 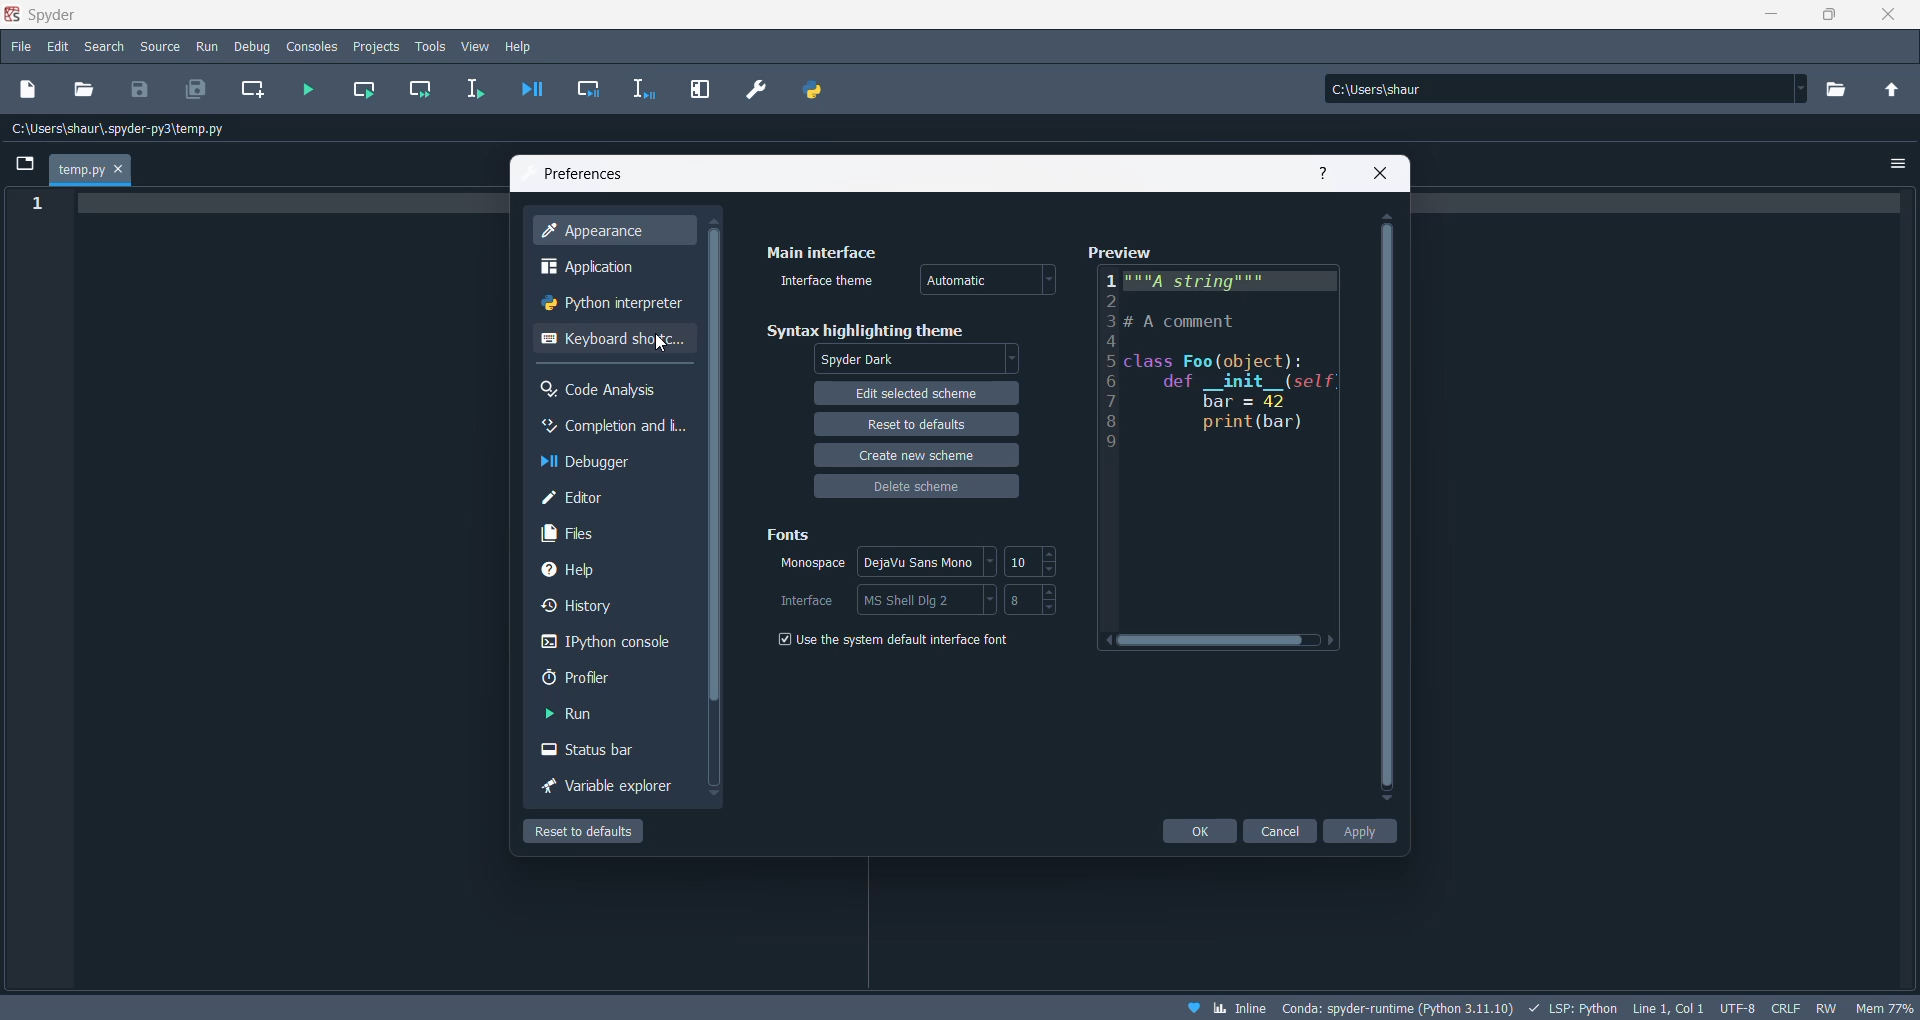 I want to click on script, so click(x=1570, y=1006).